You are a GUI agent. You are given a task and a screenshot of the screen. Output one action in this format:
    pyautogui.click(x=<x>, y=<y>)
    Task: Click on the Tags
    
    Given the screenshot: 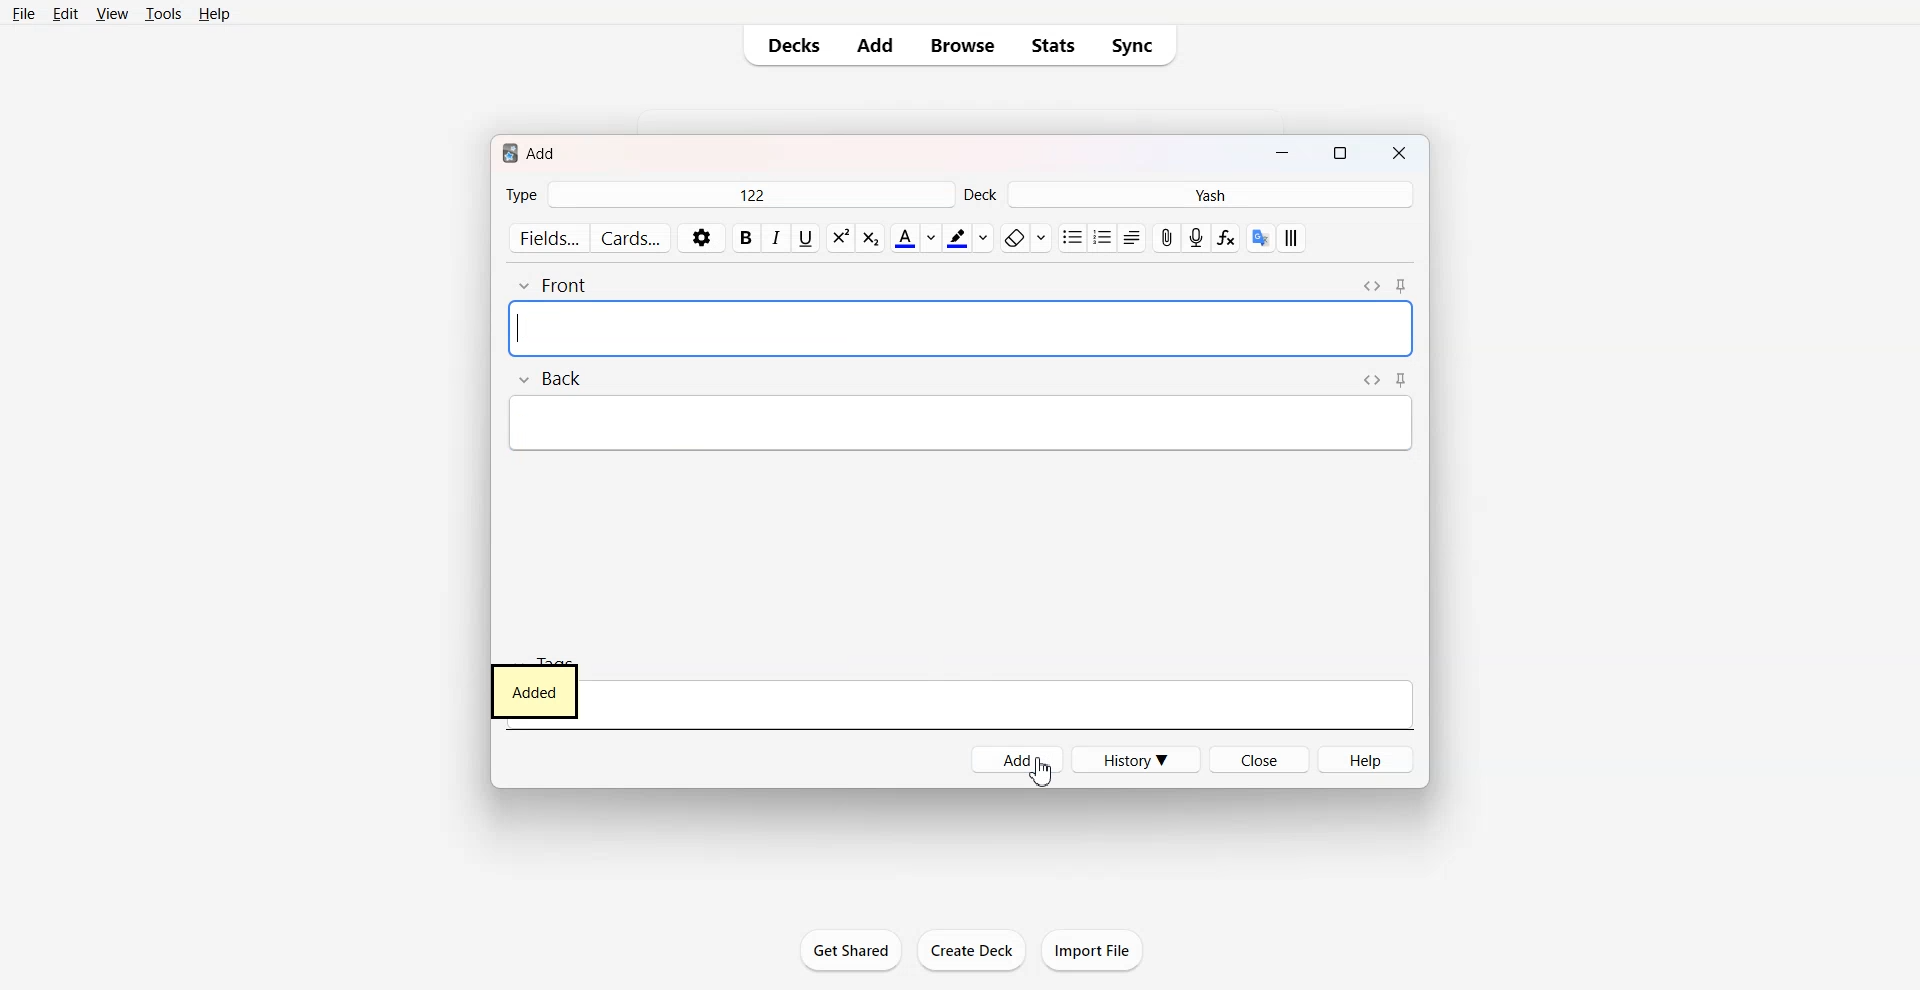 What is the action you would take?
    pyautogui.click(x=1004, y=692)
    